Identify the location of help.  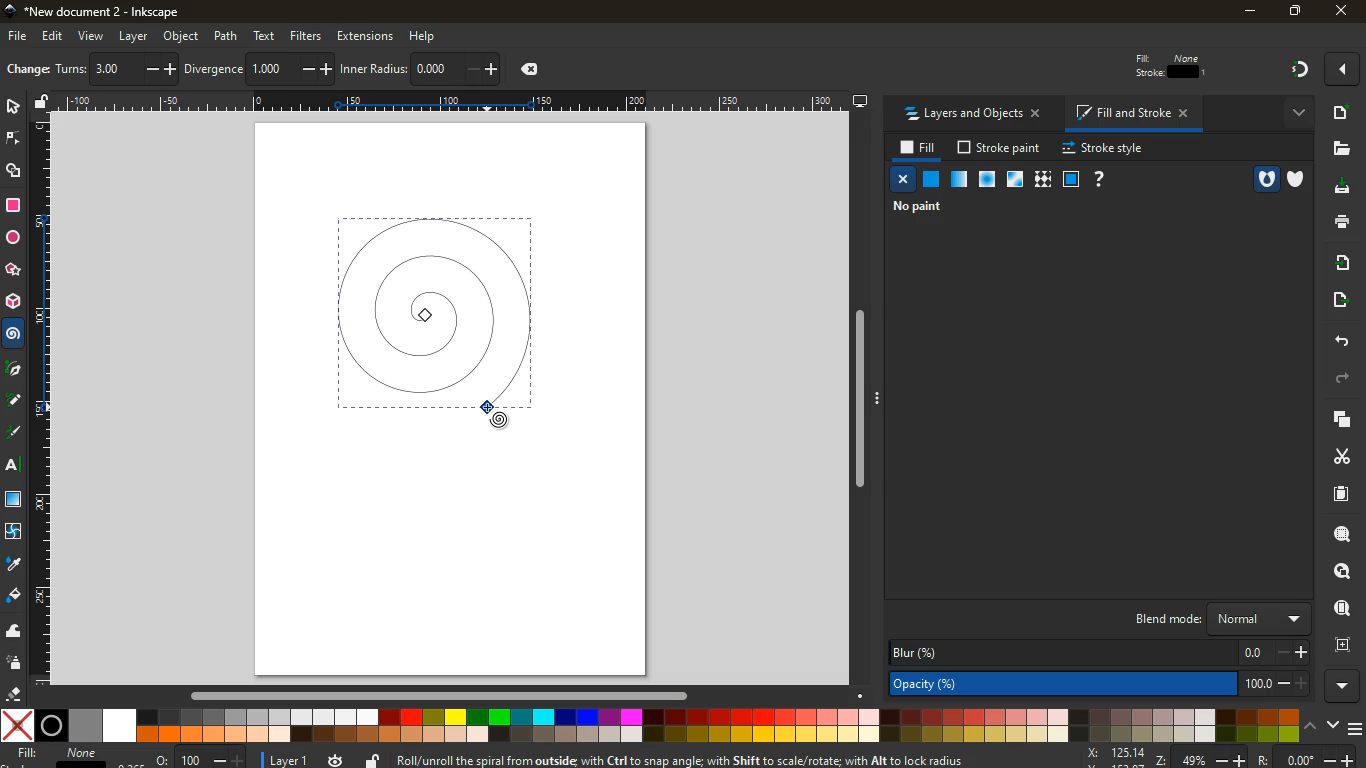
(1101, 180).